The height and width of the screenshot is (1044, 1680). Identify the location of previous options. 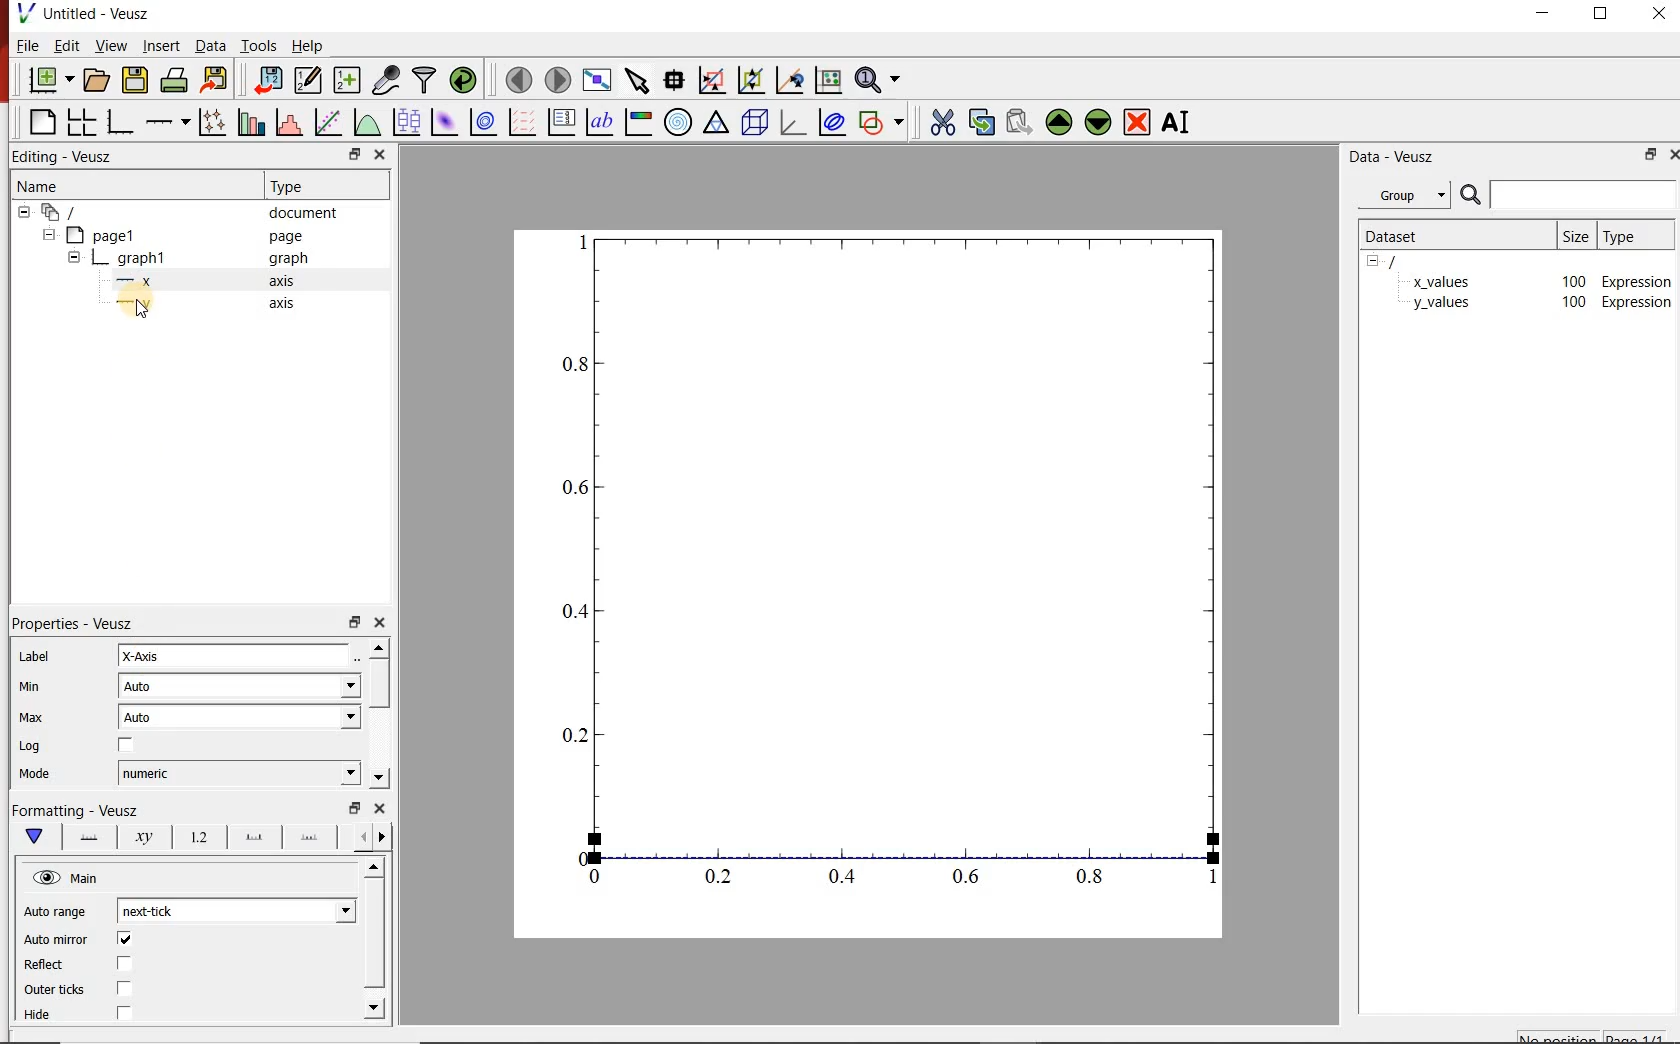
(386, 838).